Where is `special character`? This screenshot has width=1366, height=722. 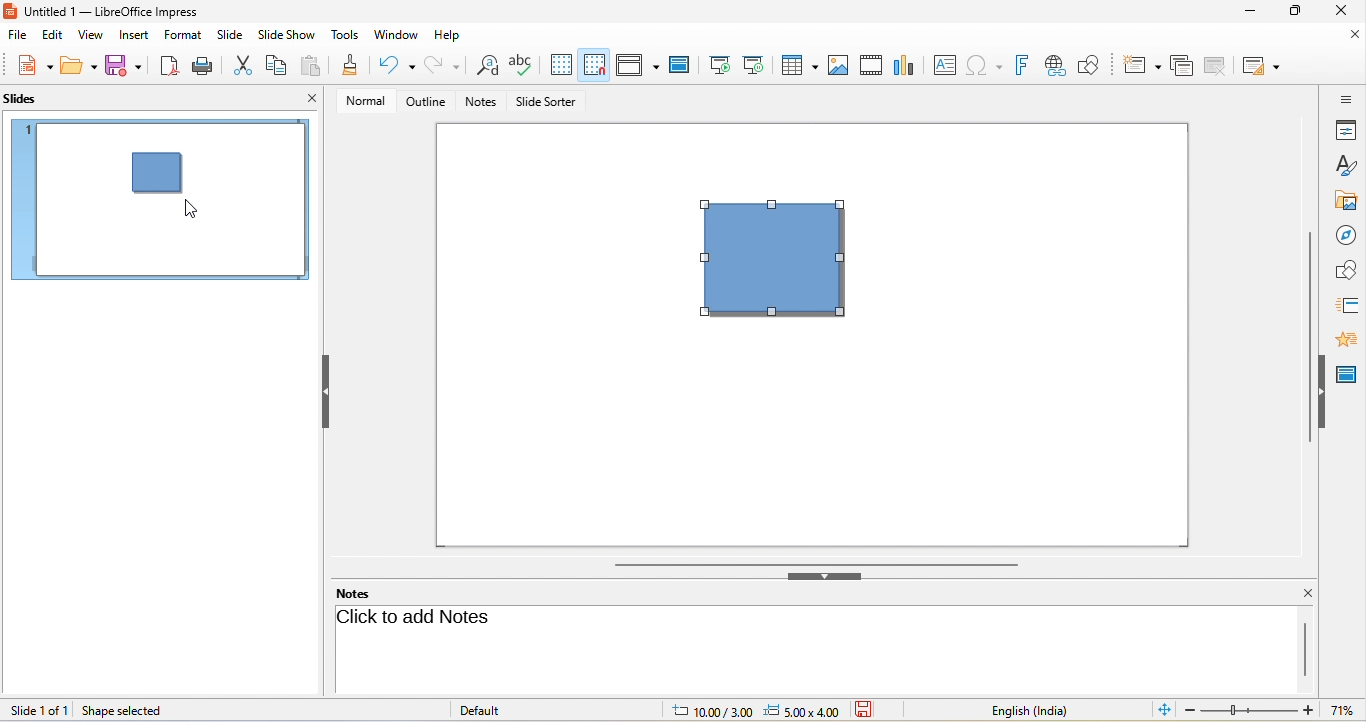
special character is located at coordinates (987, 66).